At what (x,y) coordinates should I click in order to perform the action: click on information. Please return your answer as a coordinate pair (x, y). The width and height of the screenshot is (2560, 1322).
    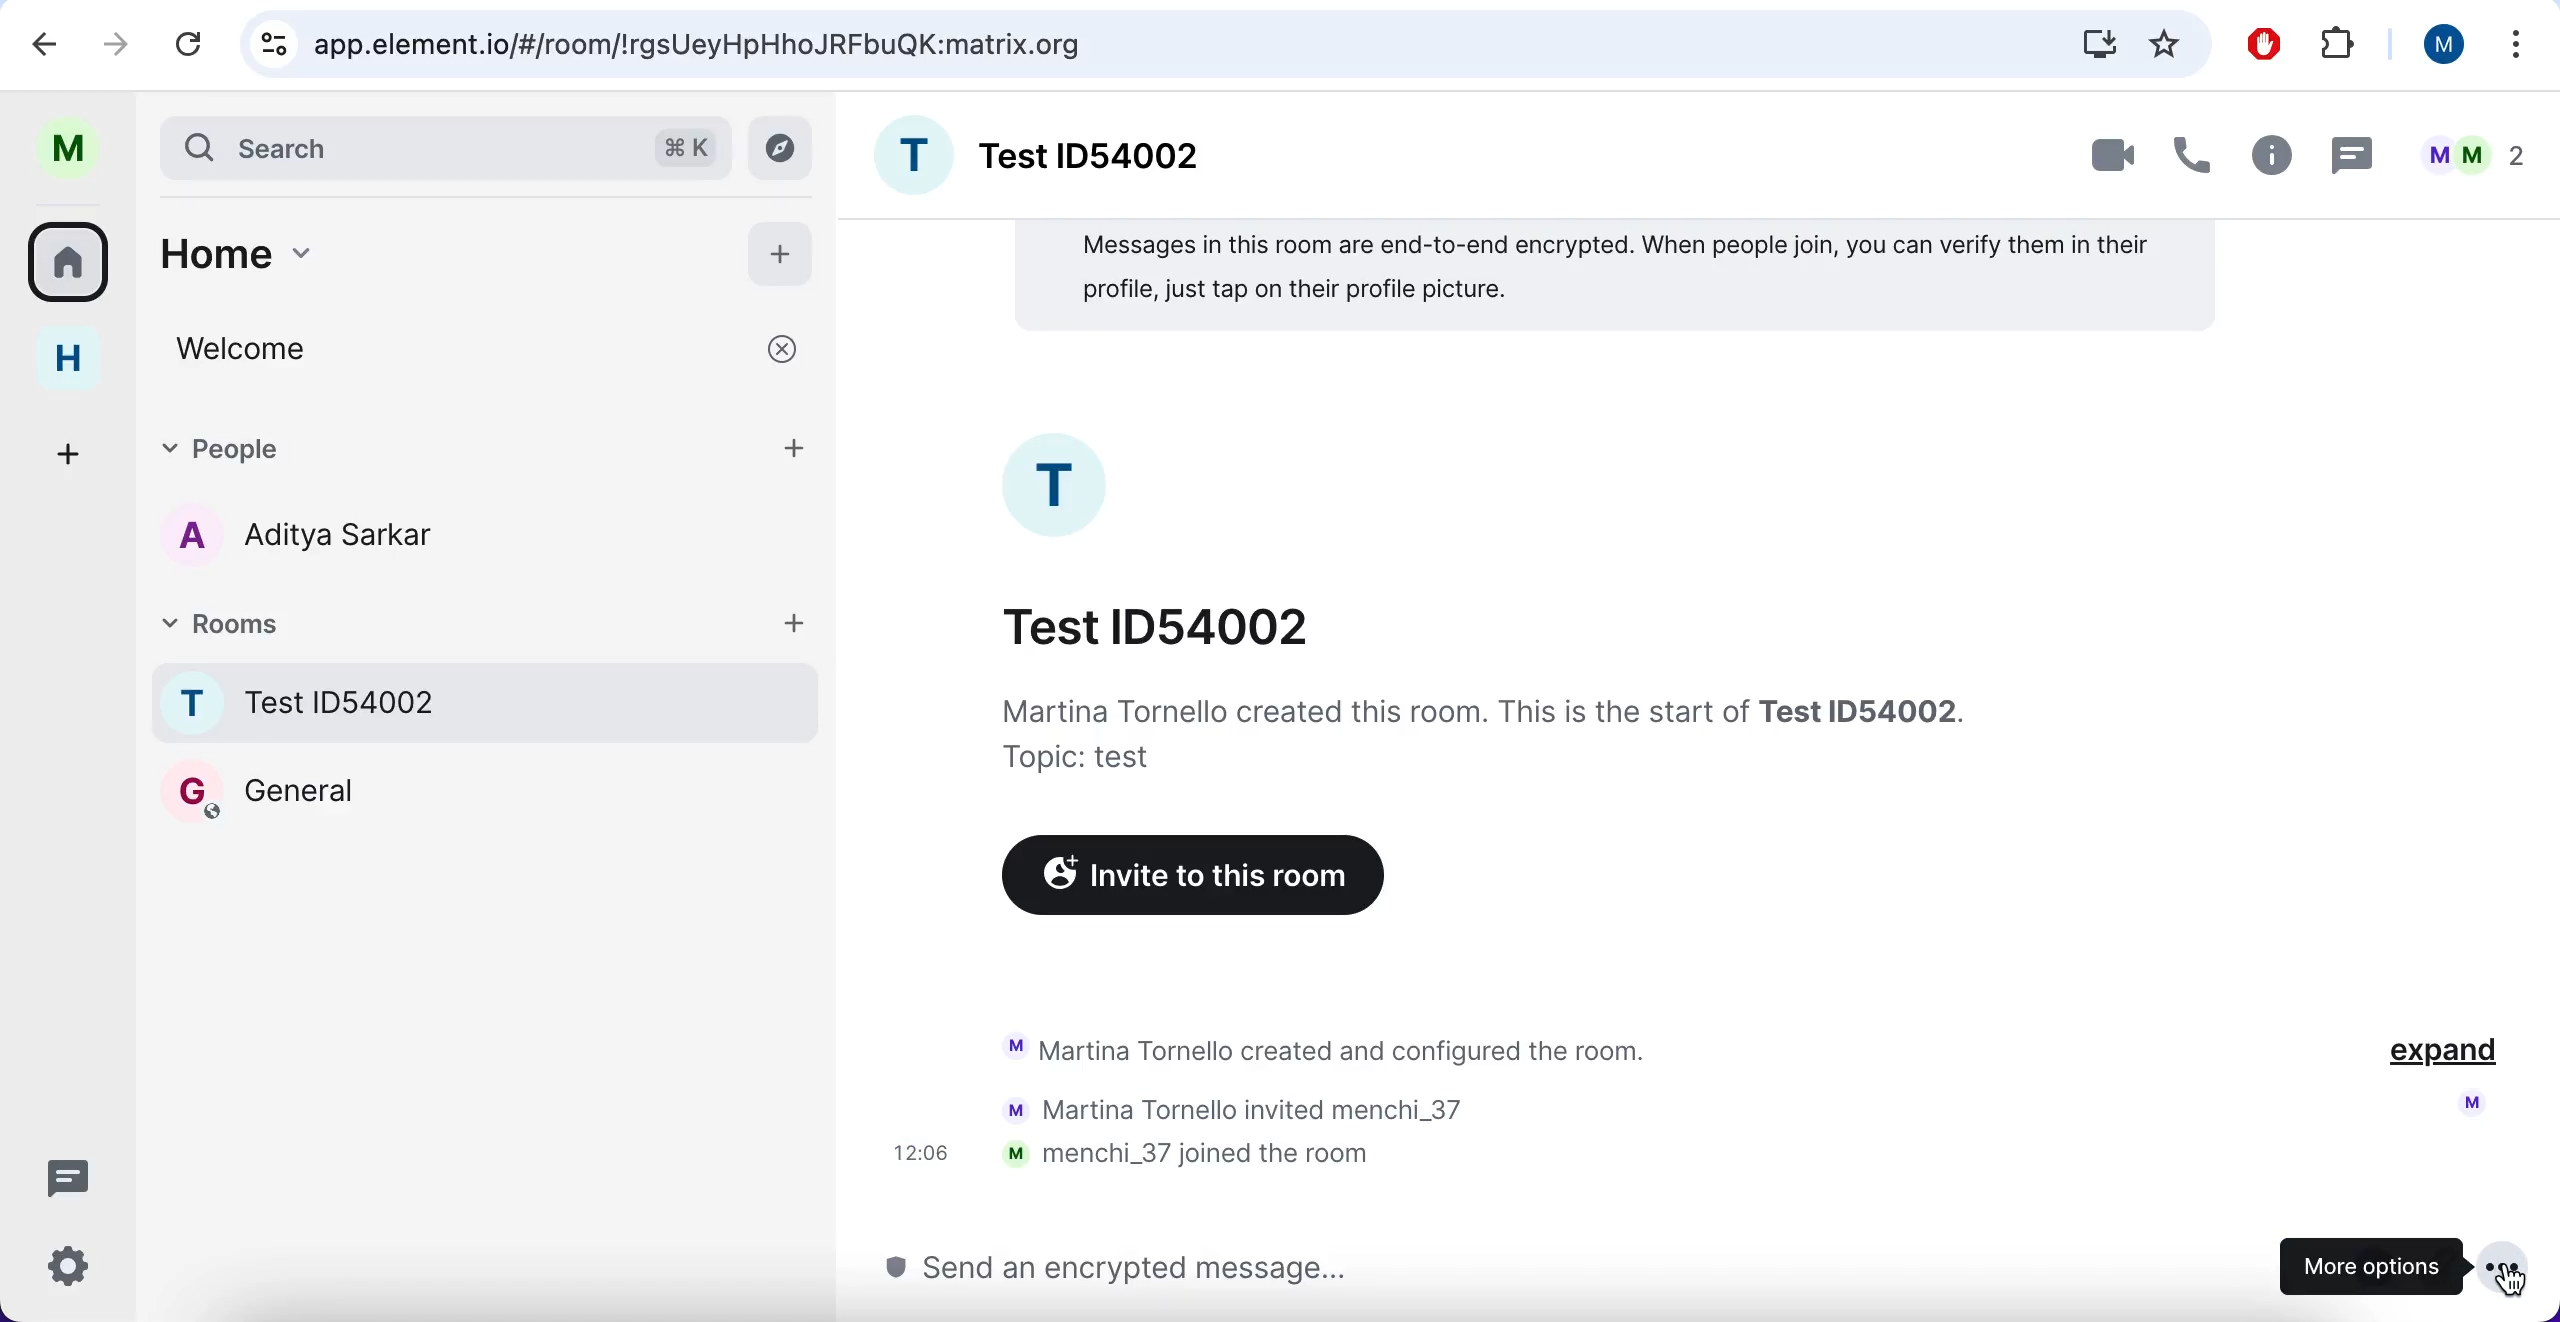
    Looking at the image, I should click on (1481, 731).